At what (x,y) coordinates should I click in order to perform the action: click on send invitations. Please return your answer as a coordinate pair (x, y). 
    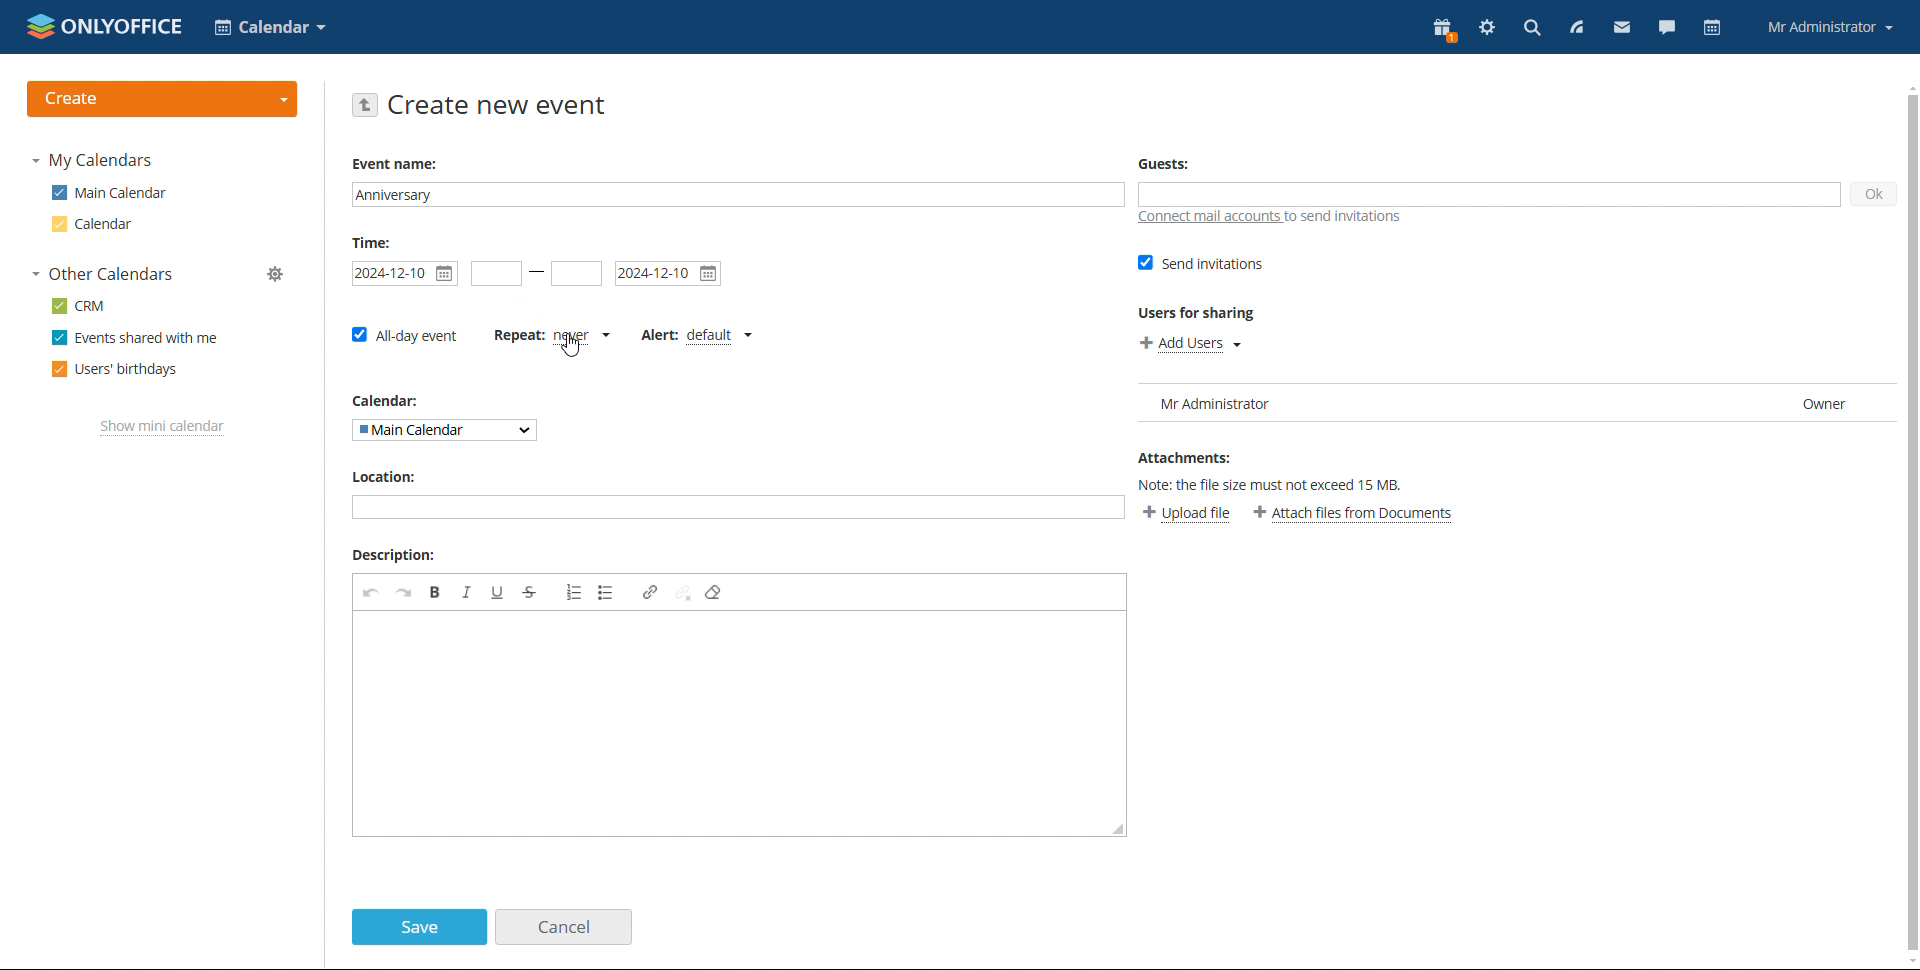
    Looking at the image, I should click on (1202, 263).